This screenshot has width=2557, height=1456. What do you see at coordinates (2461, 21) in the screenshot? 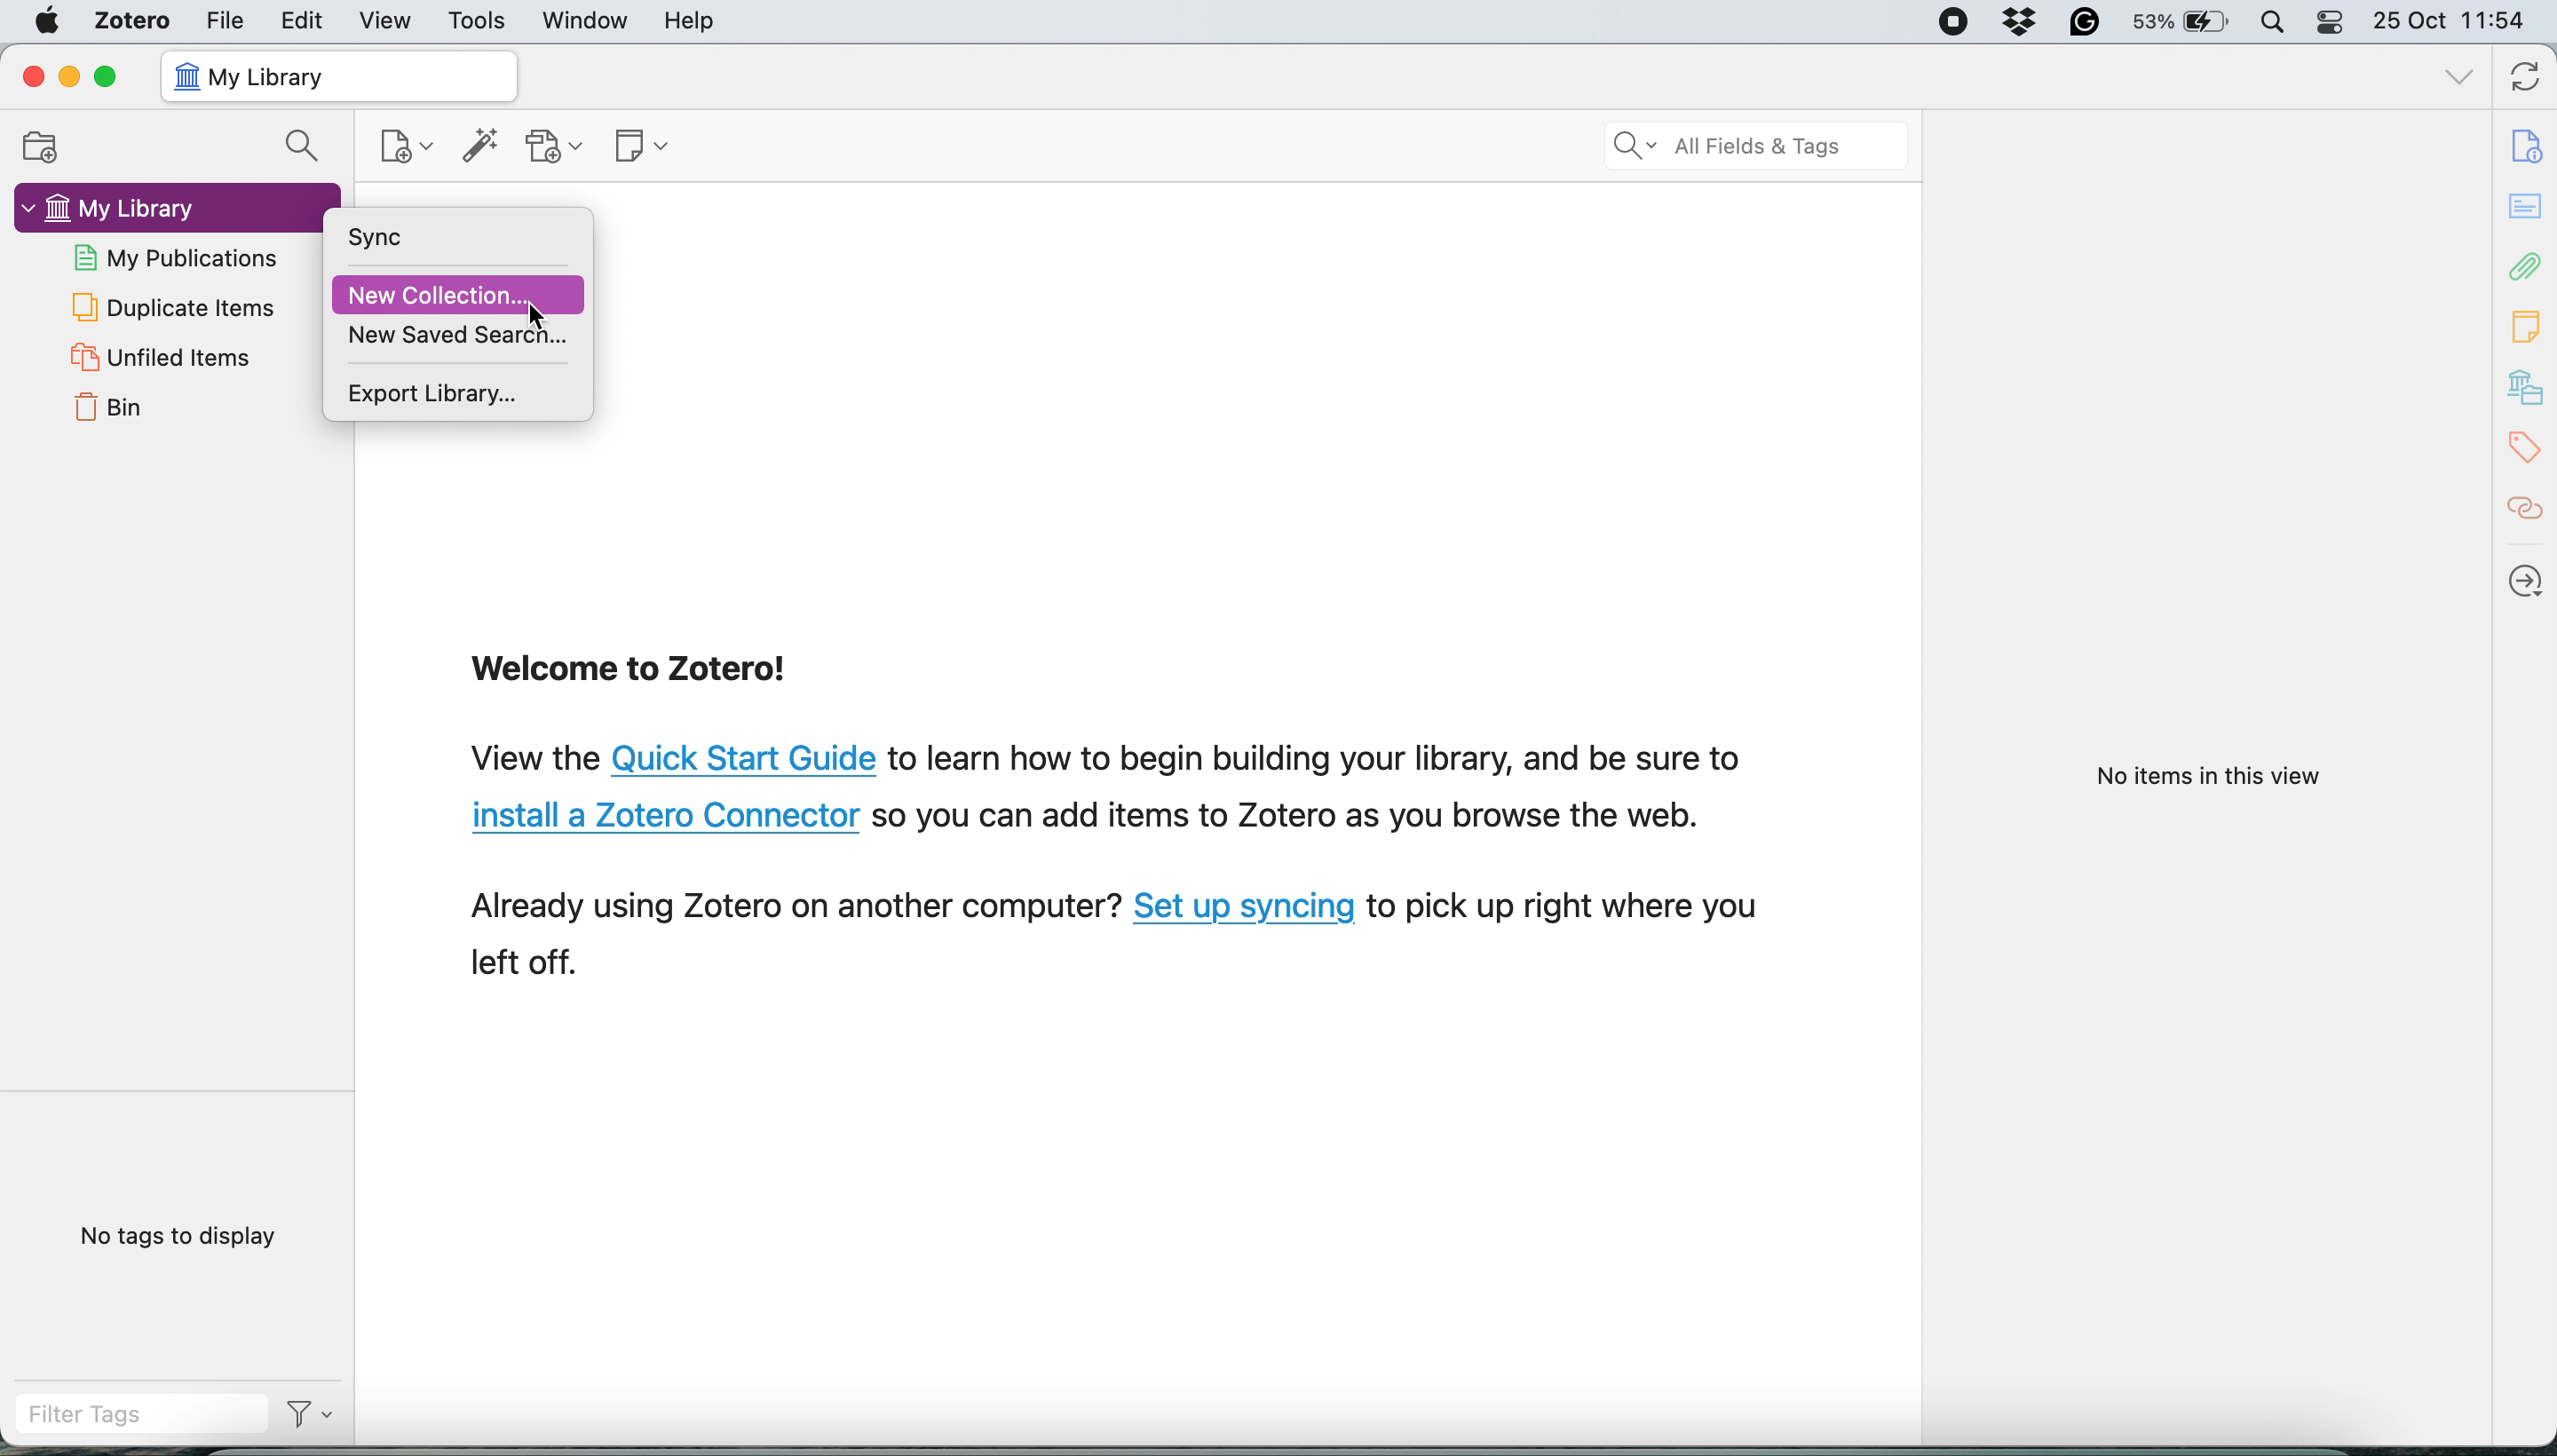
I see `25 Oct 11:54` at bounding box center [2461, 21].